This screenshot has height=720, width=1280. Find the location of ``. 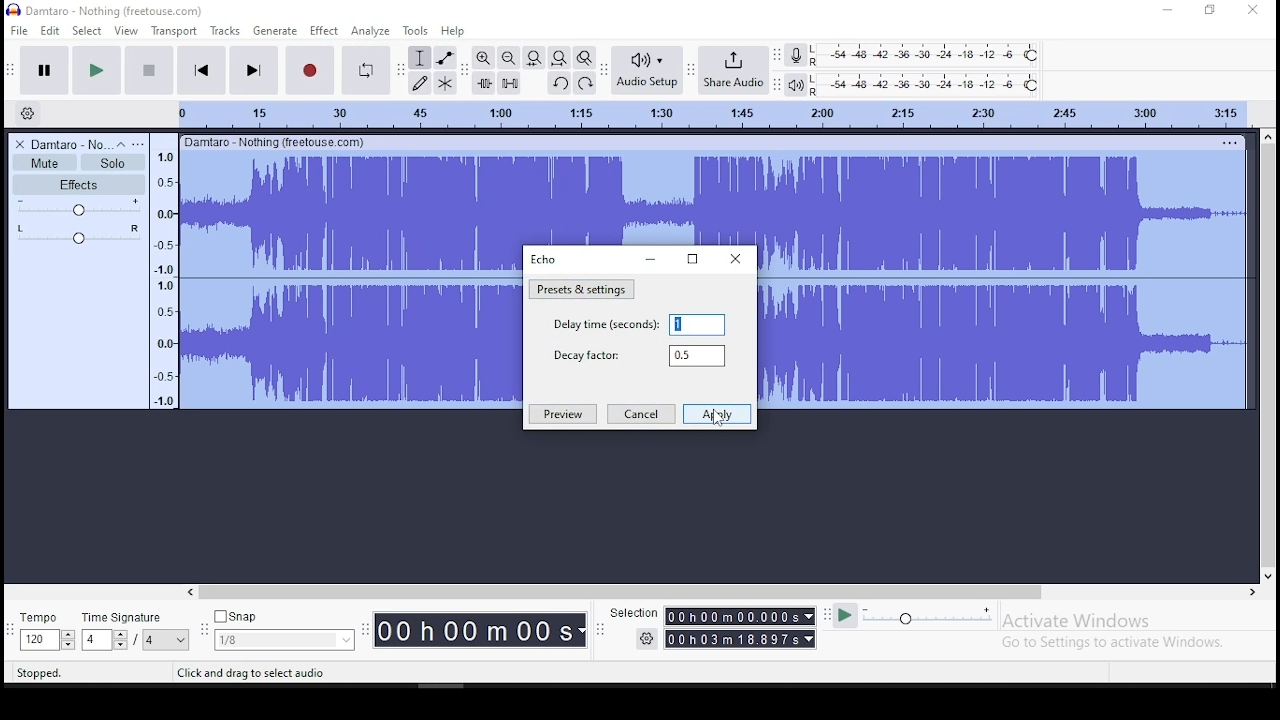

 is located at coordinates (775, 85).